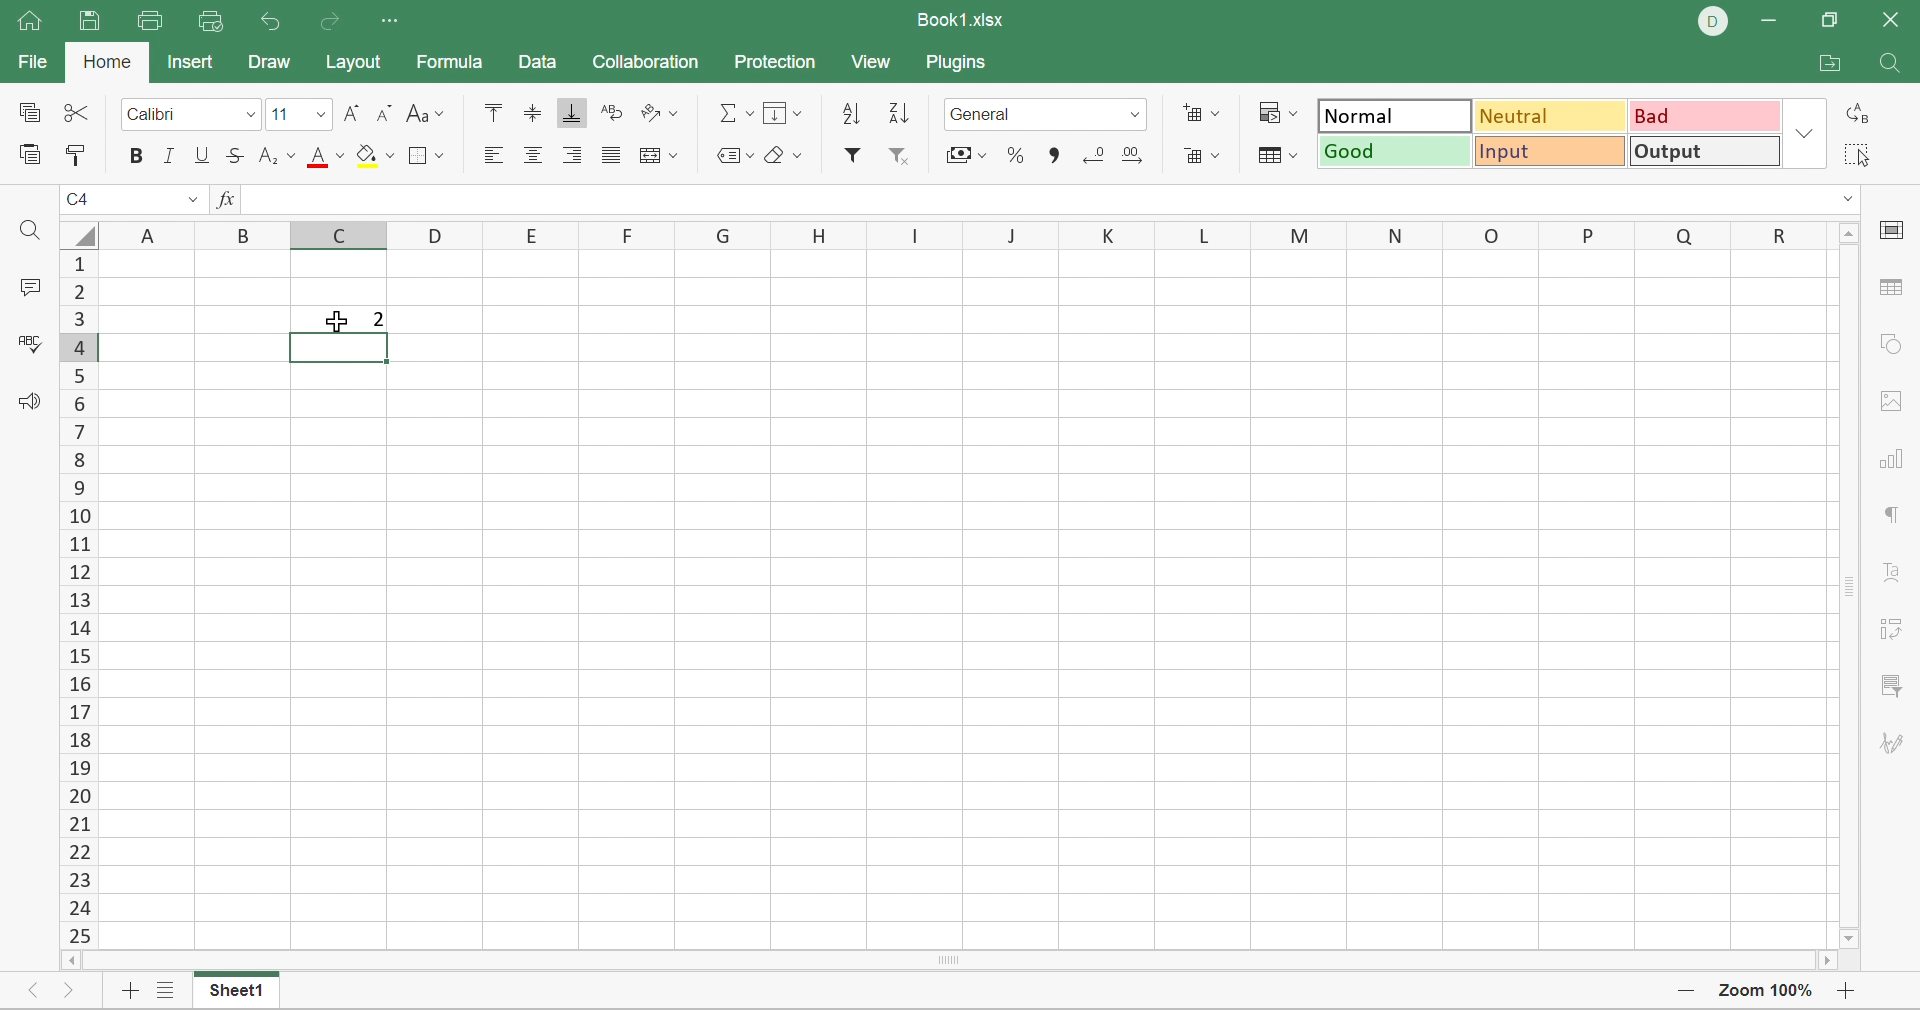 This screenshot has height=1010, width=1920. I want to click on Replace, so click(1852, 114).